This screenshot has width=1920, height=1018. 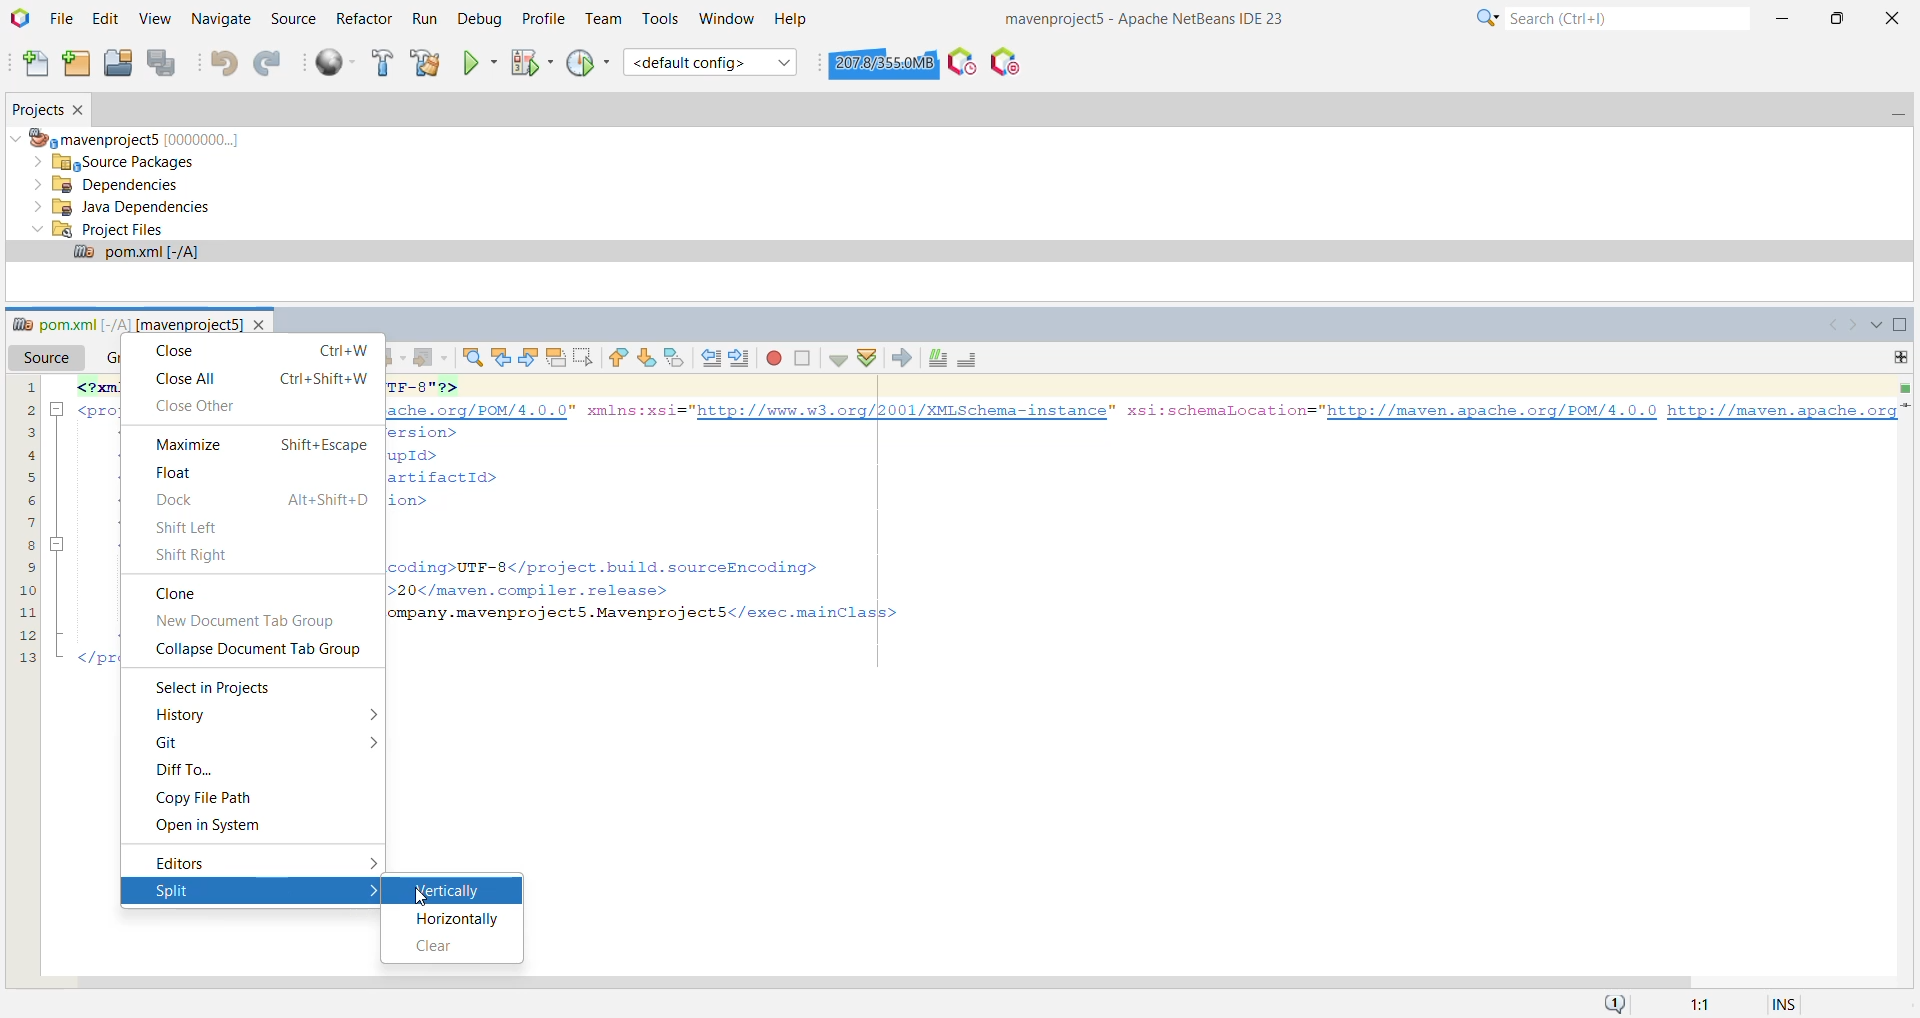 I want to click on pom.xml file opened, so click(x=958, y=254).